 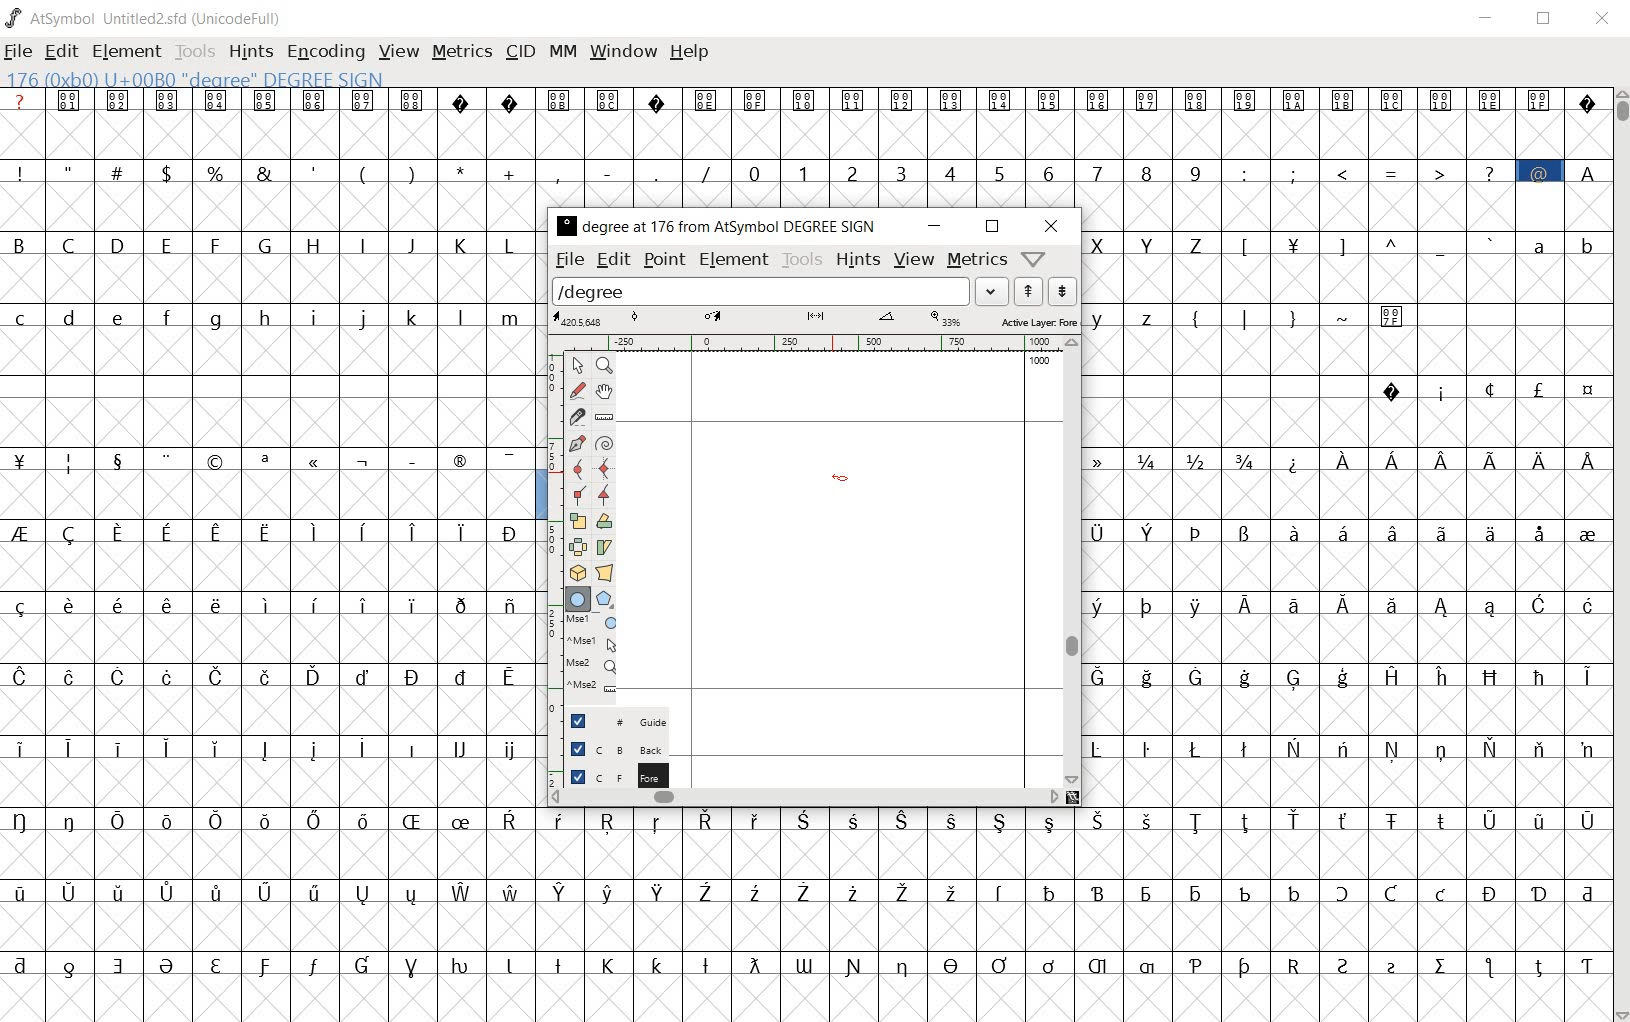 I want to click on point, so click(x=662, y=260).